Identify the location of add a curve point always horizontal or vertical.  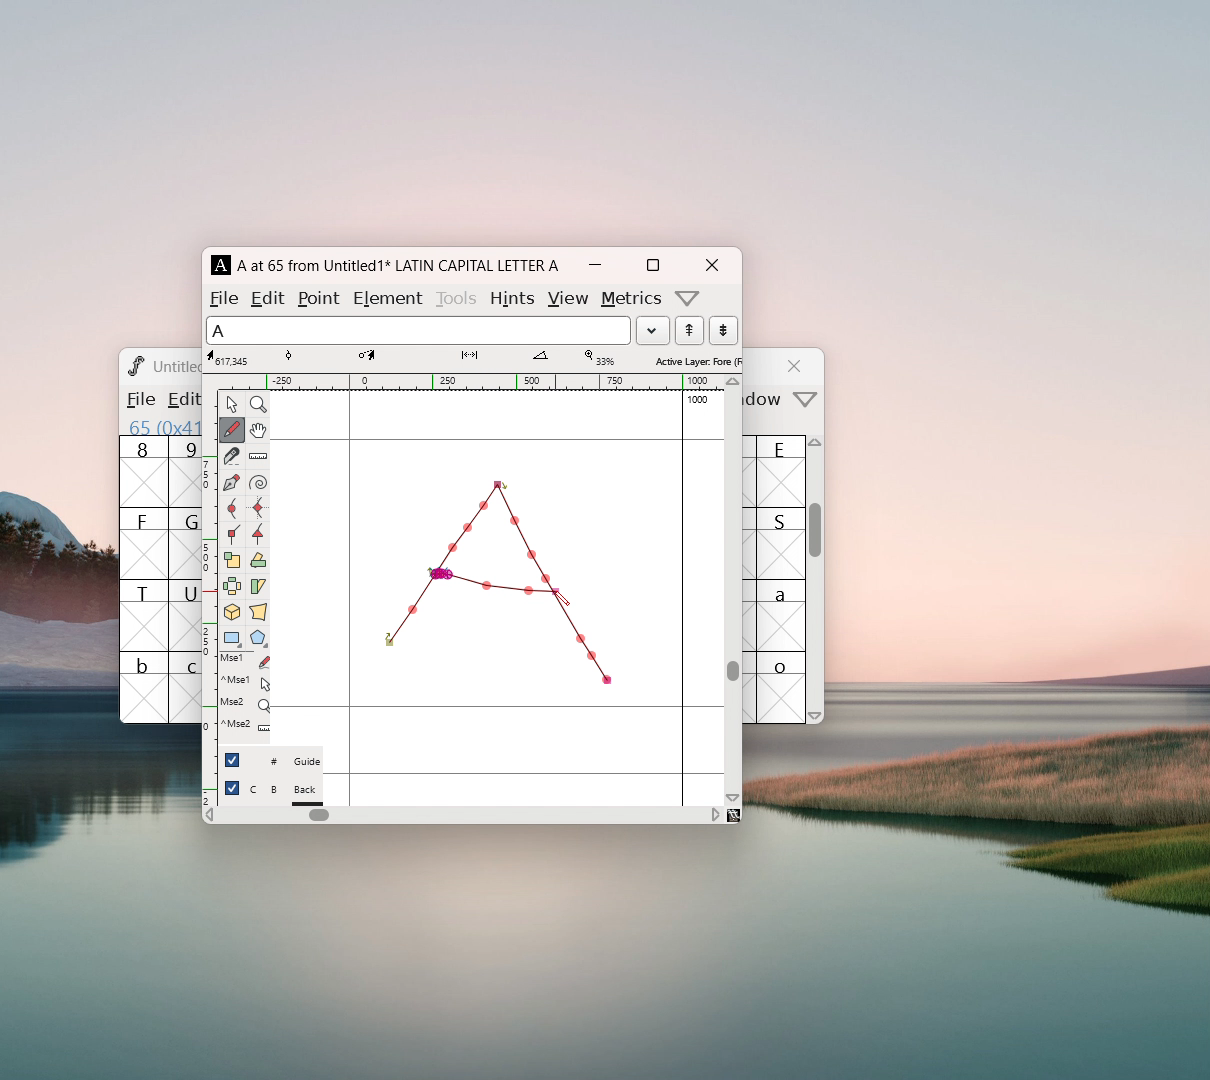
(258, 508).